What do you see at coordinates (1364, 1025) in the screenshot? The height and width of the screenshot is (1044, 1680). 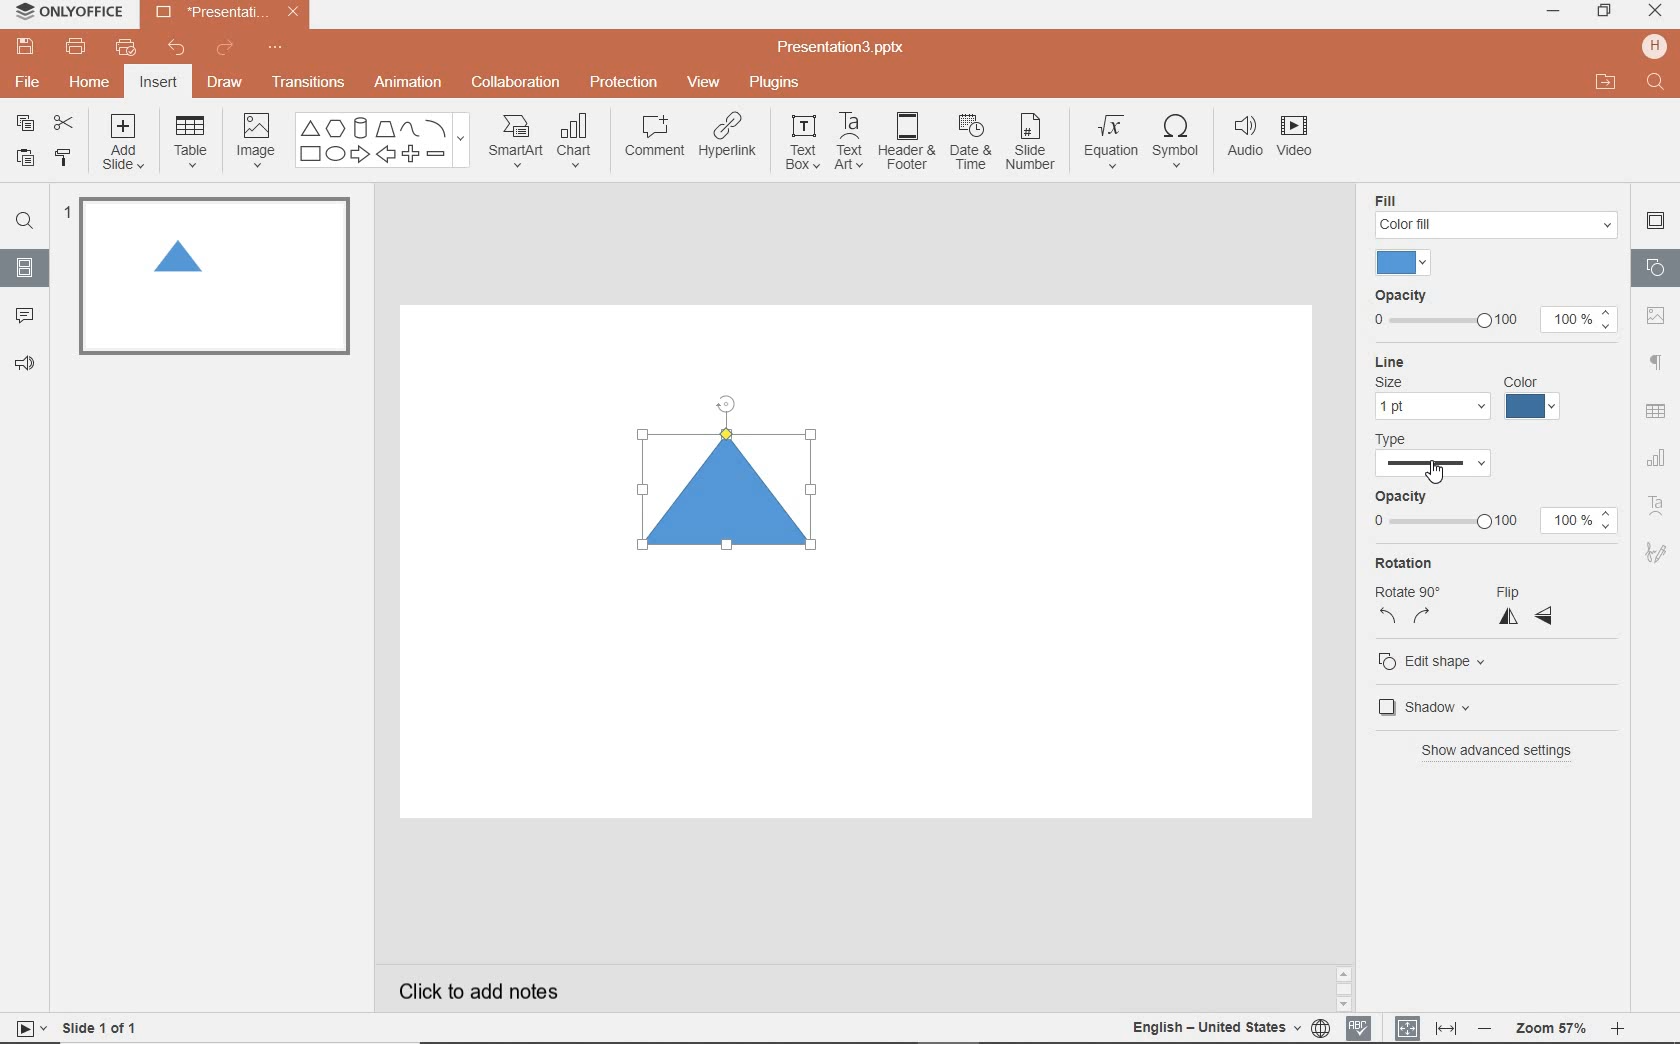 I see `SPELL CHECKING` at bounding box center [1364, 1025].